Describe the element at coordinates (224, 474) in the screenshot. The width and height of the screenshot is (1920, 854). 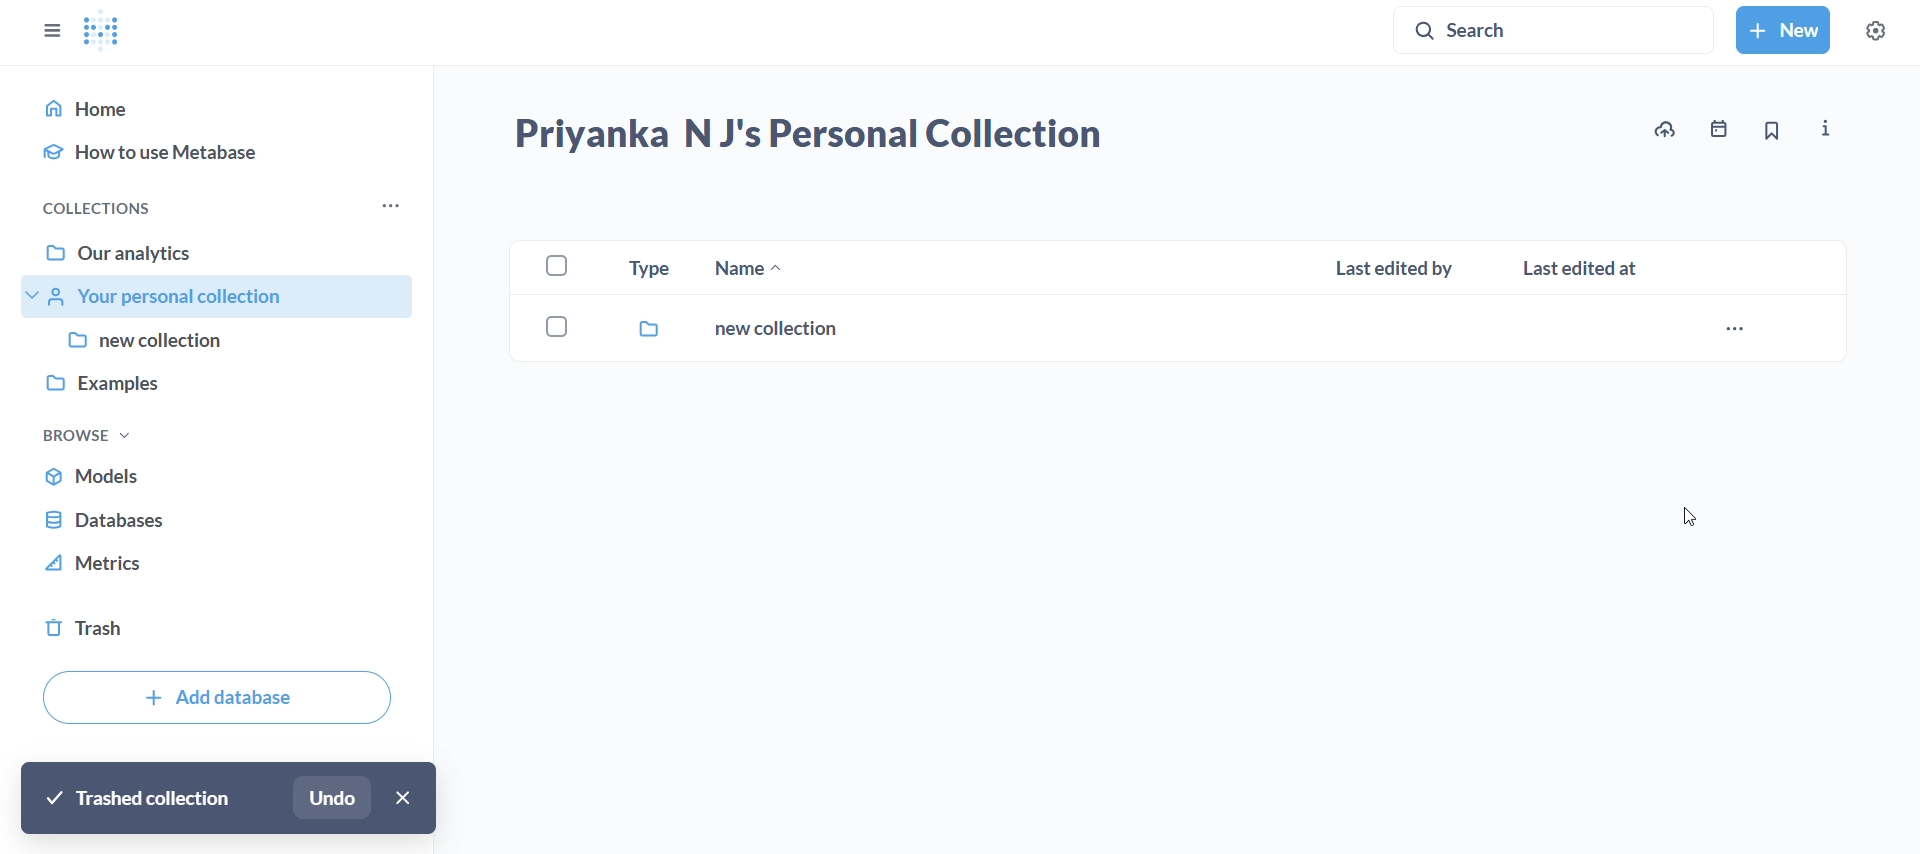
I see `models` at that location.